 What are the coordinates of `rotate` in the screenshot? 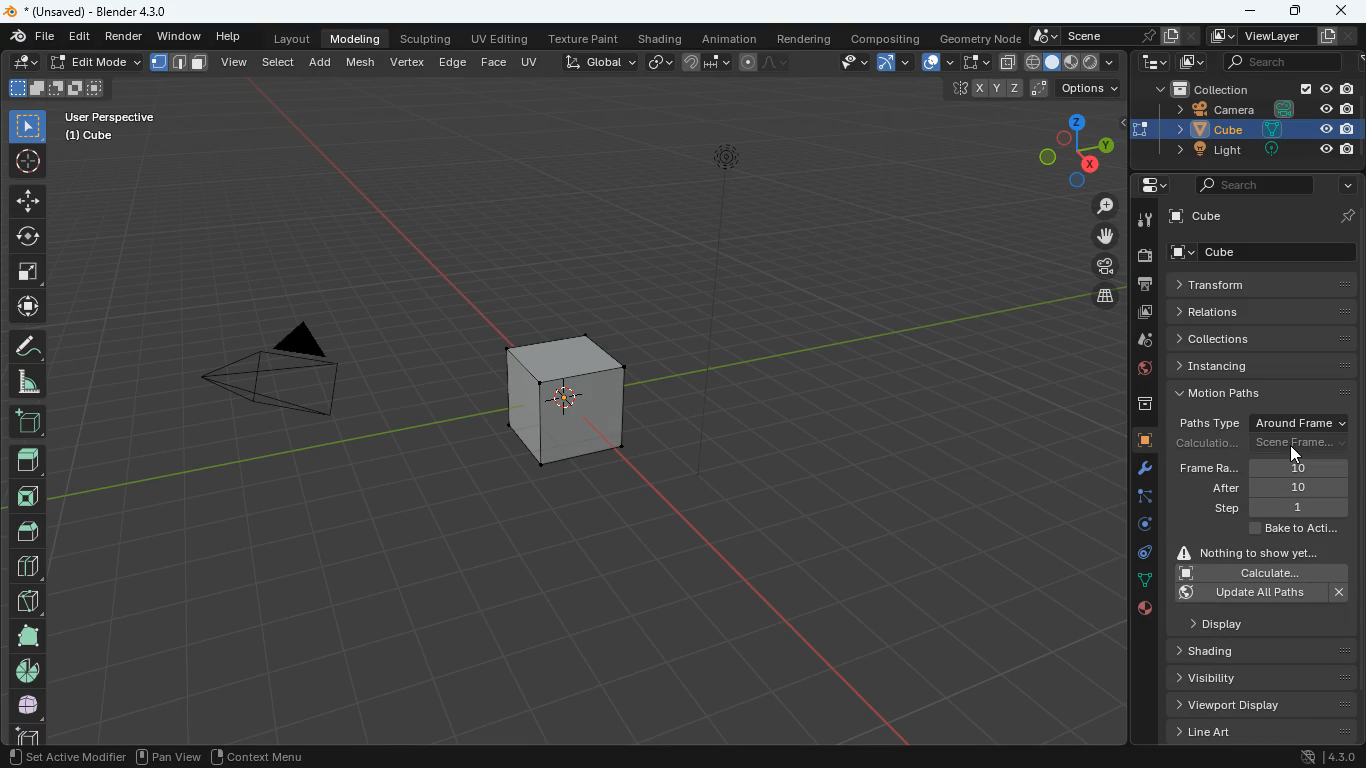 It's located at (1138, 529).